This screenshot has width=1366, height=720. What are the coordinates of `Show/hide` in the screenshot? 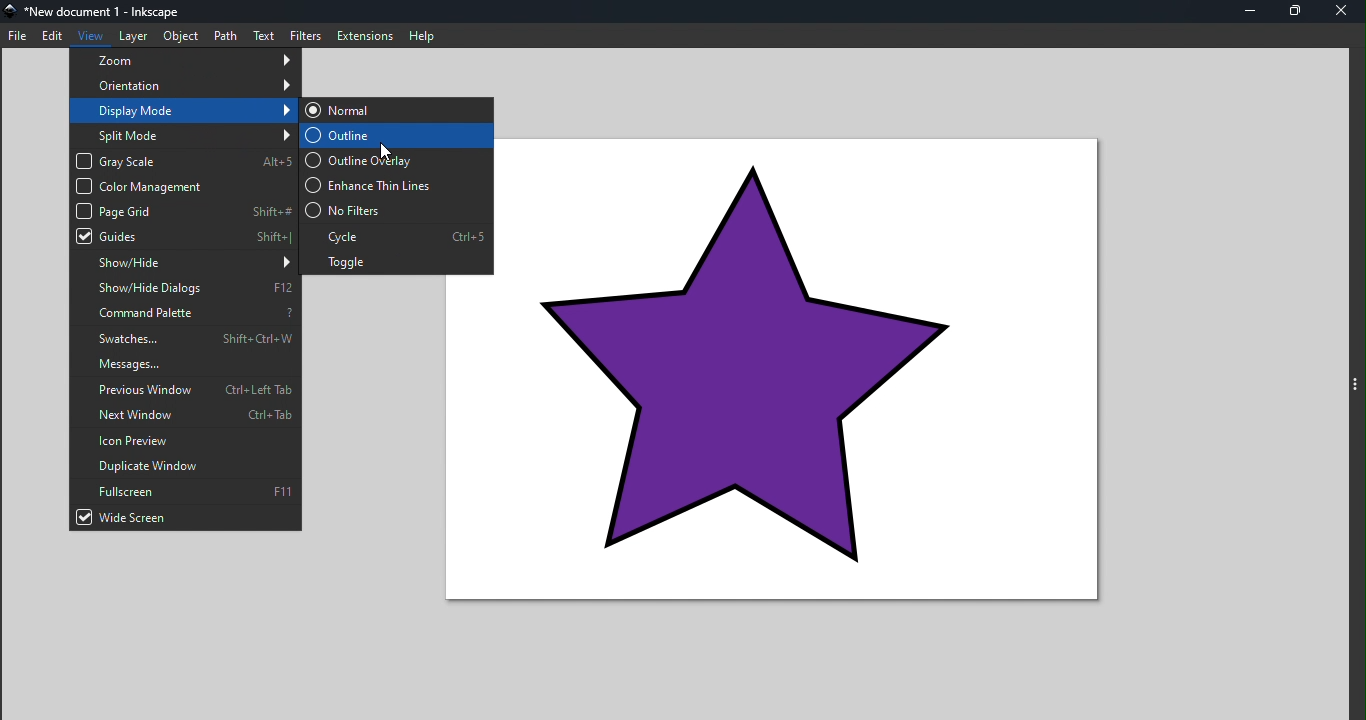 It's located at (183, 263).